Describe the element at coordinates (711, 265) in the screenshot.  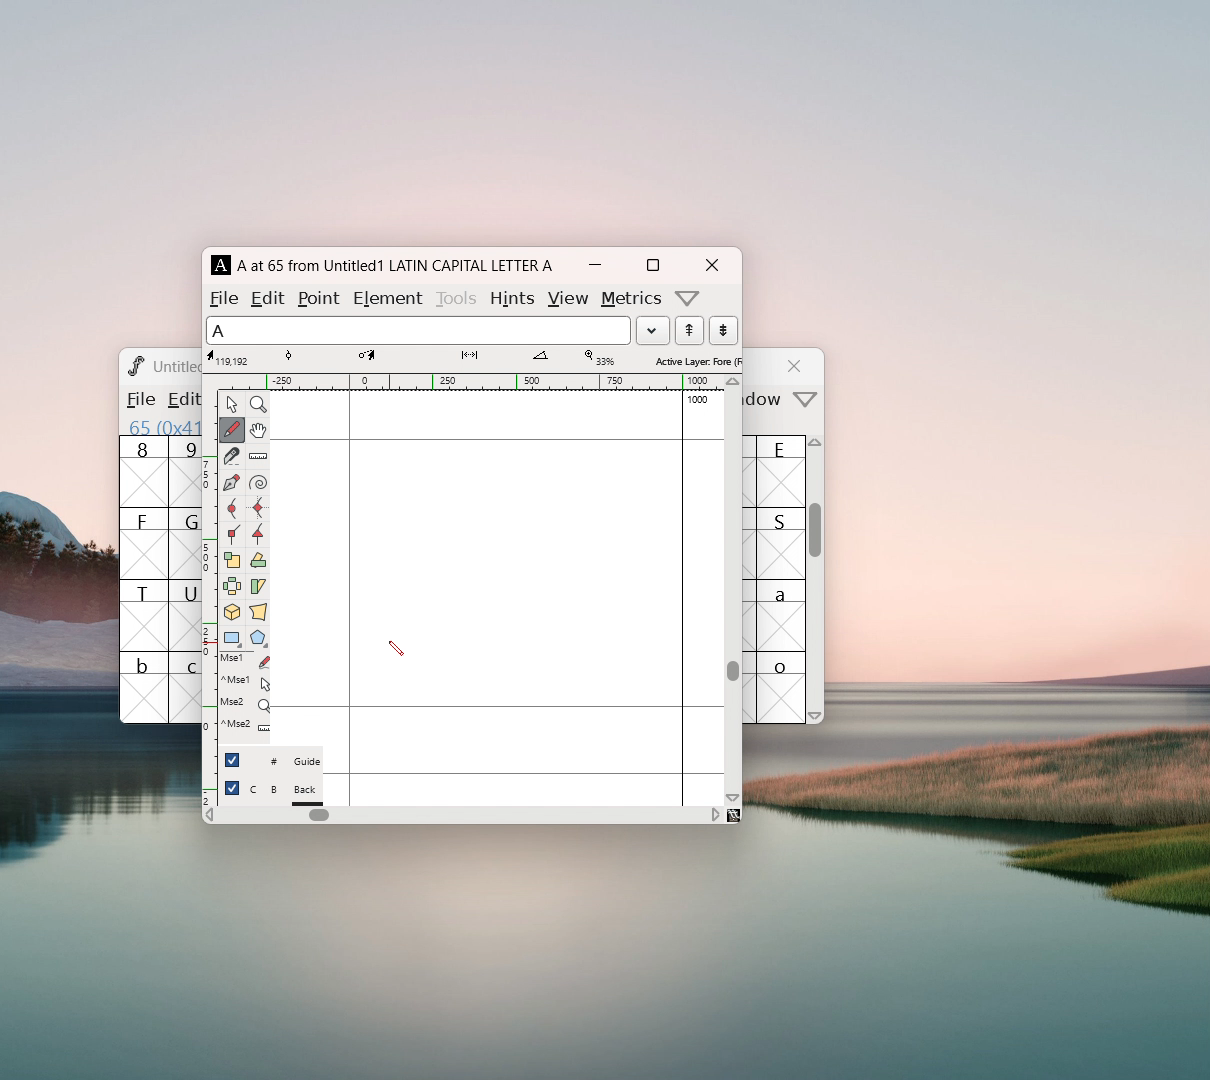
I see `close` at that location.